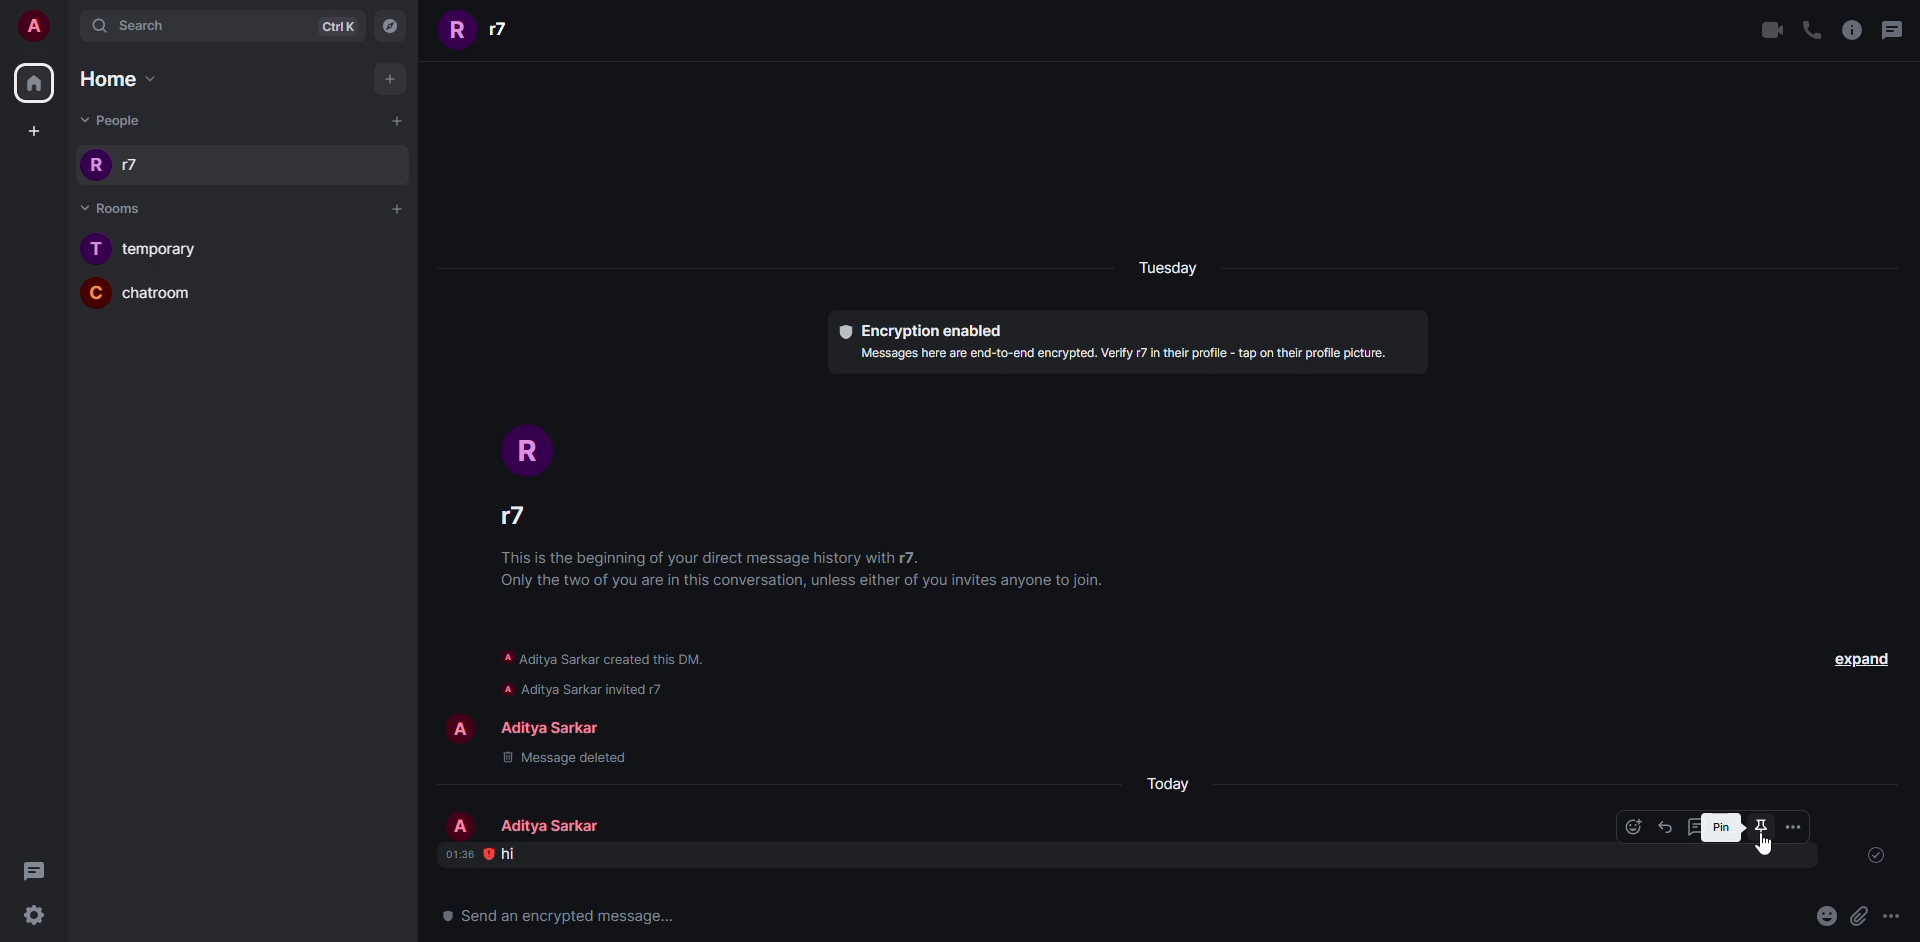 The image size is (1920, 942). I want to click on add, so click(394, 206).